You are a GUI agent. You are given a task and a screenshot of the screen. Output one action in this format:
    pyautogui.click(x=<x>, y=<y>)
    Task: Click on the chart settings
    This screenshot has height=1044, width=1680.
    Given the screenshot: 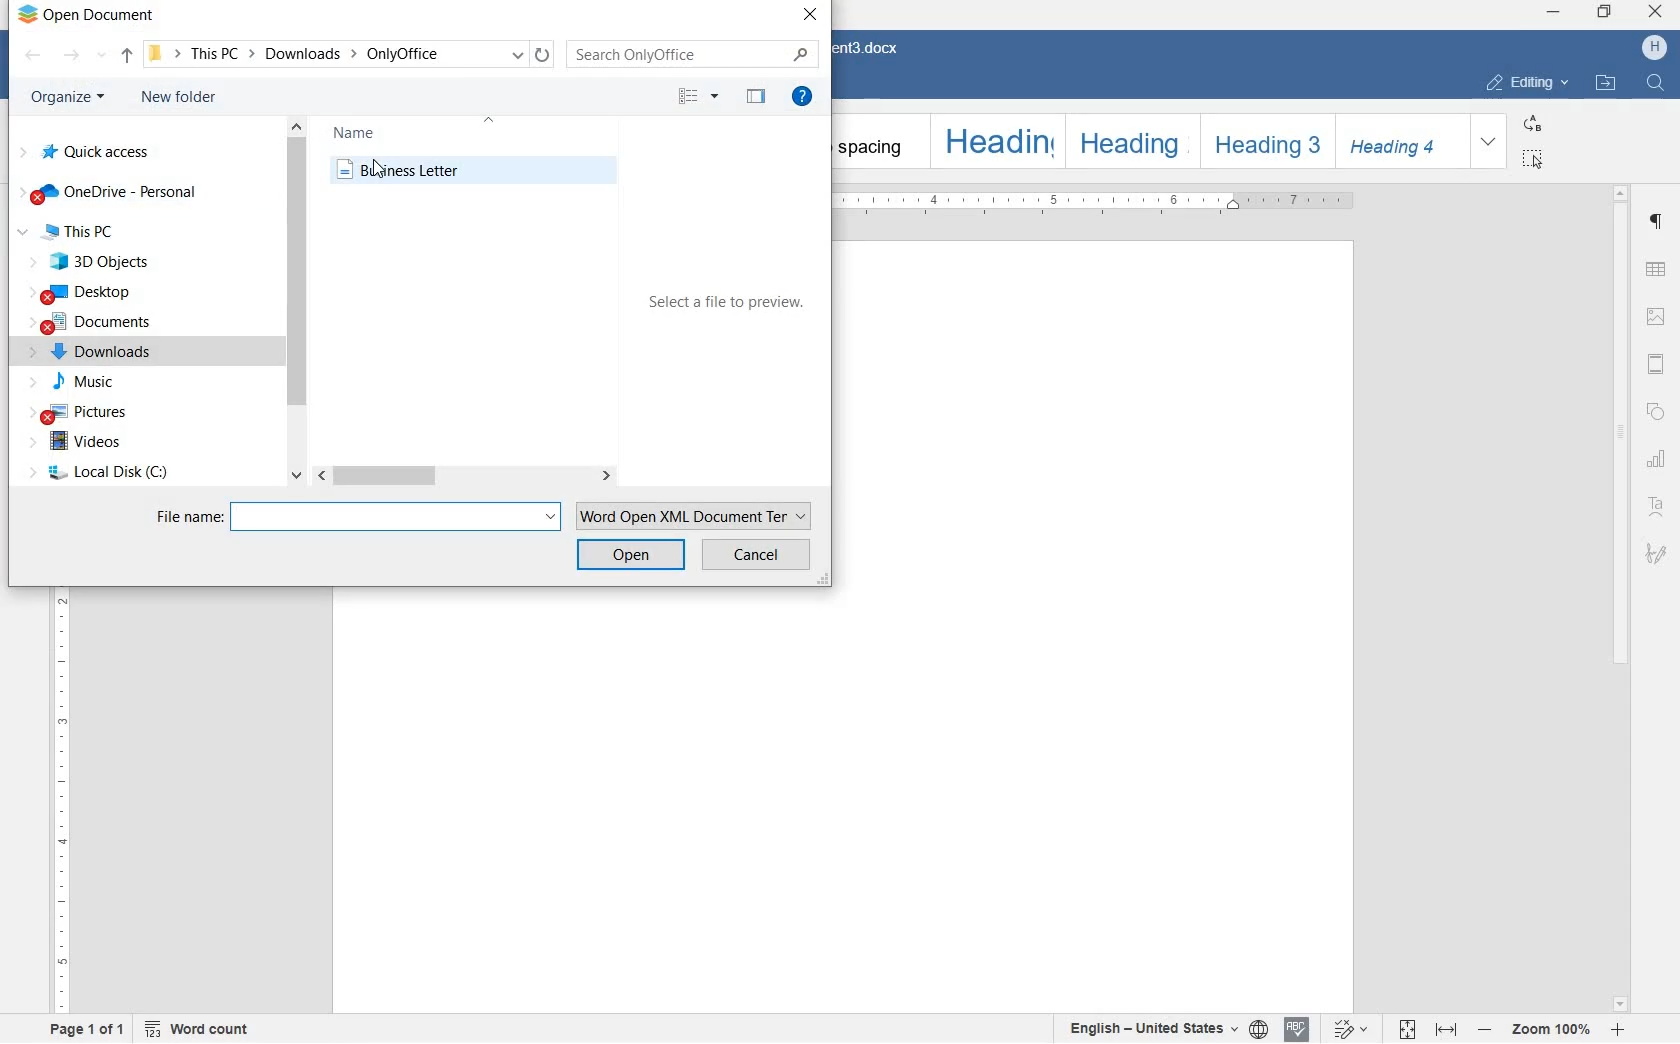 What is the action you would take?
    pyautogui.click(x=1656, y=460)
    